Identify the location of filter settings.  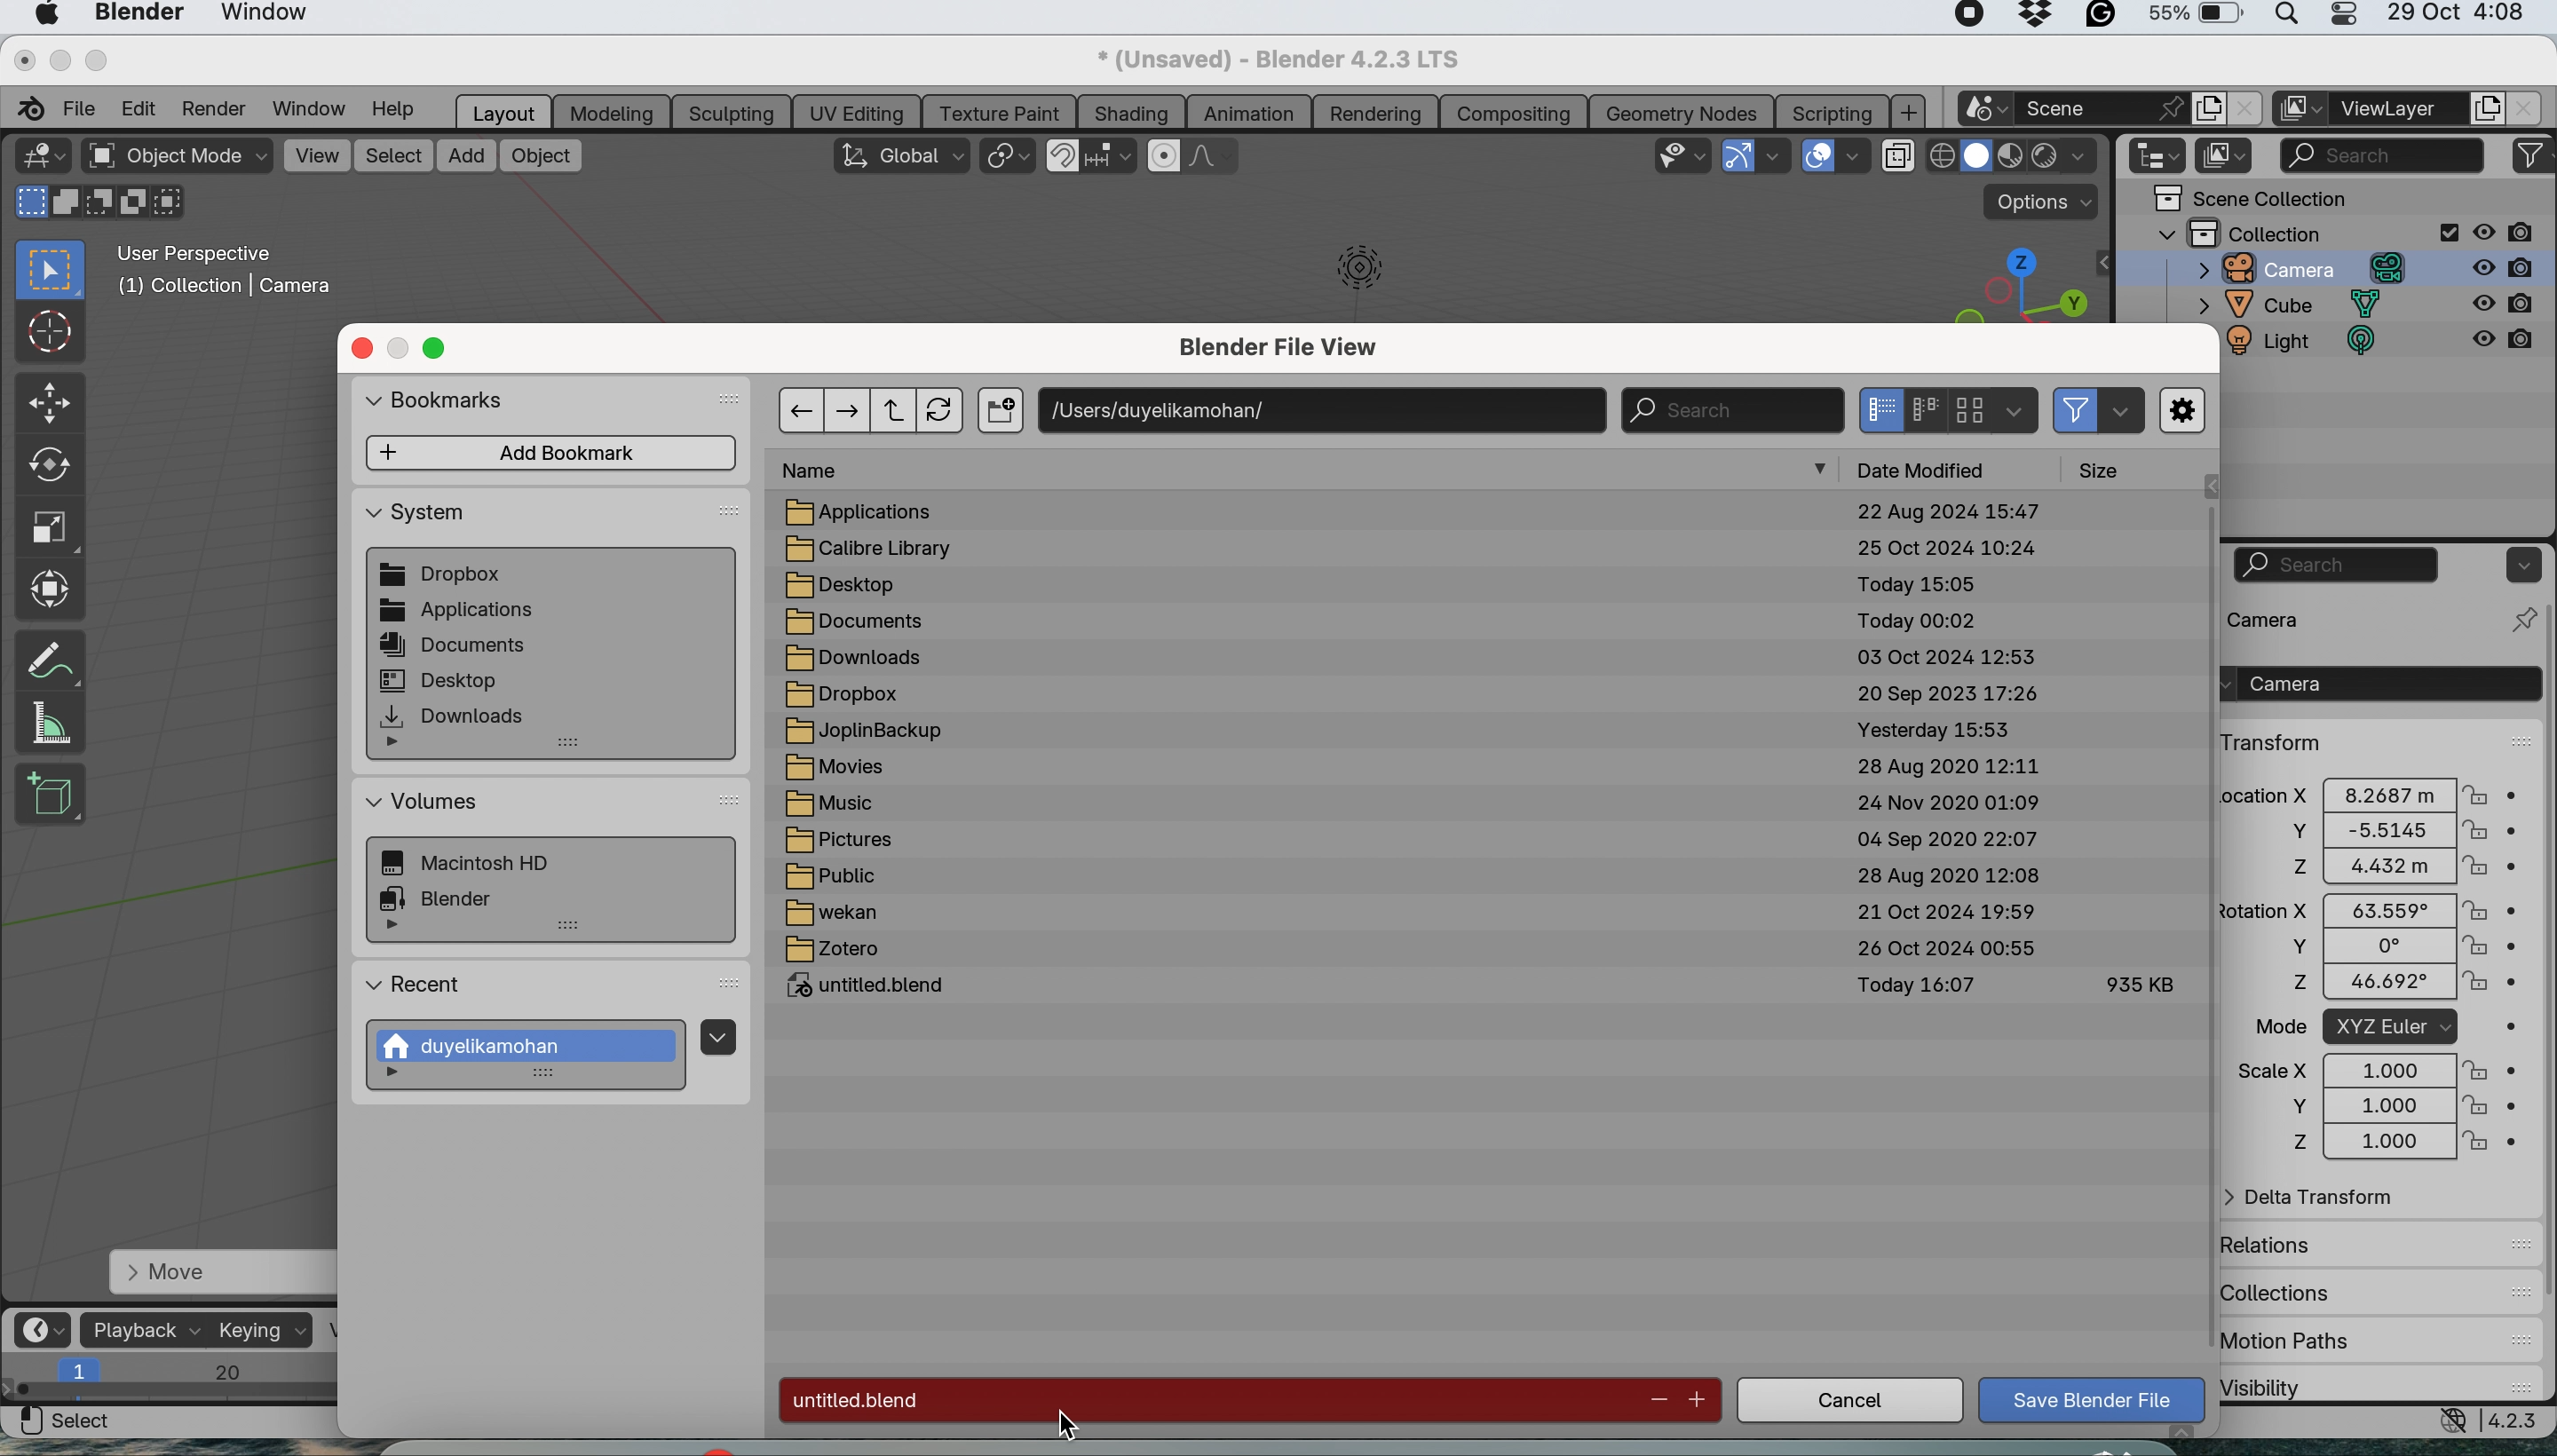
(2120, 412).